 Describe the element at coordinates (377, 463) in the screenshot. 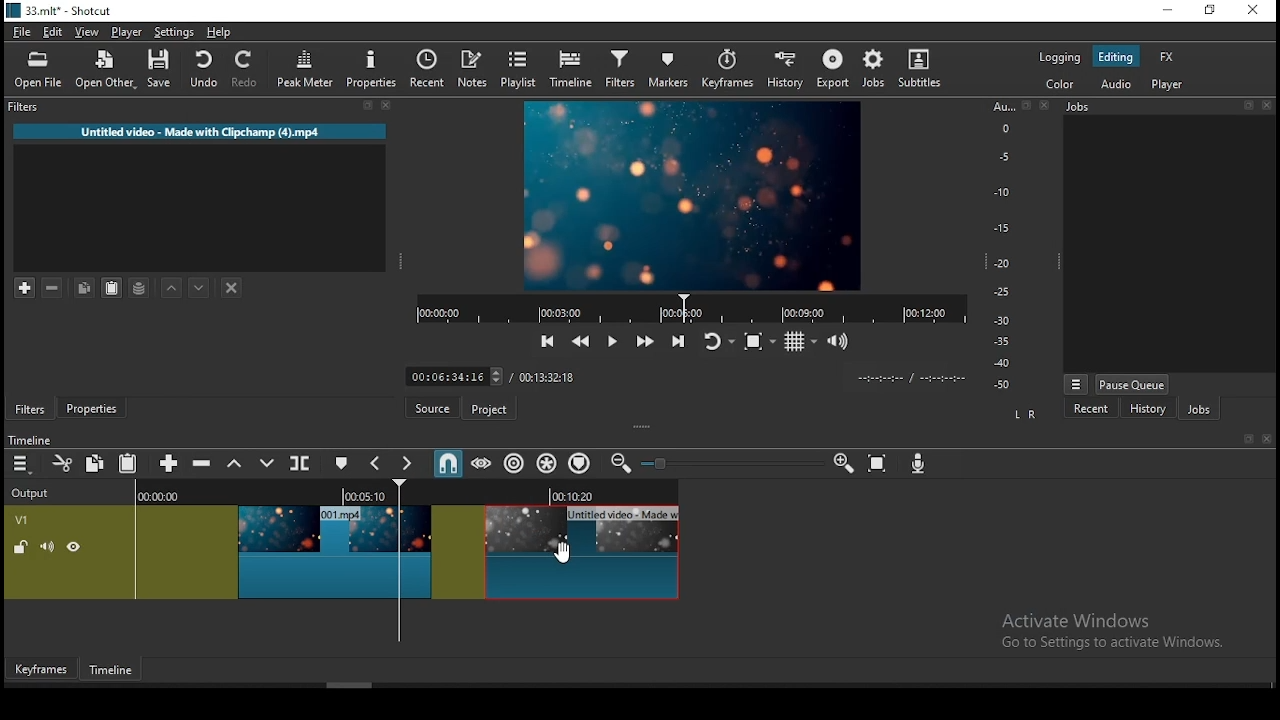

I see `previous marker` at that location.